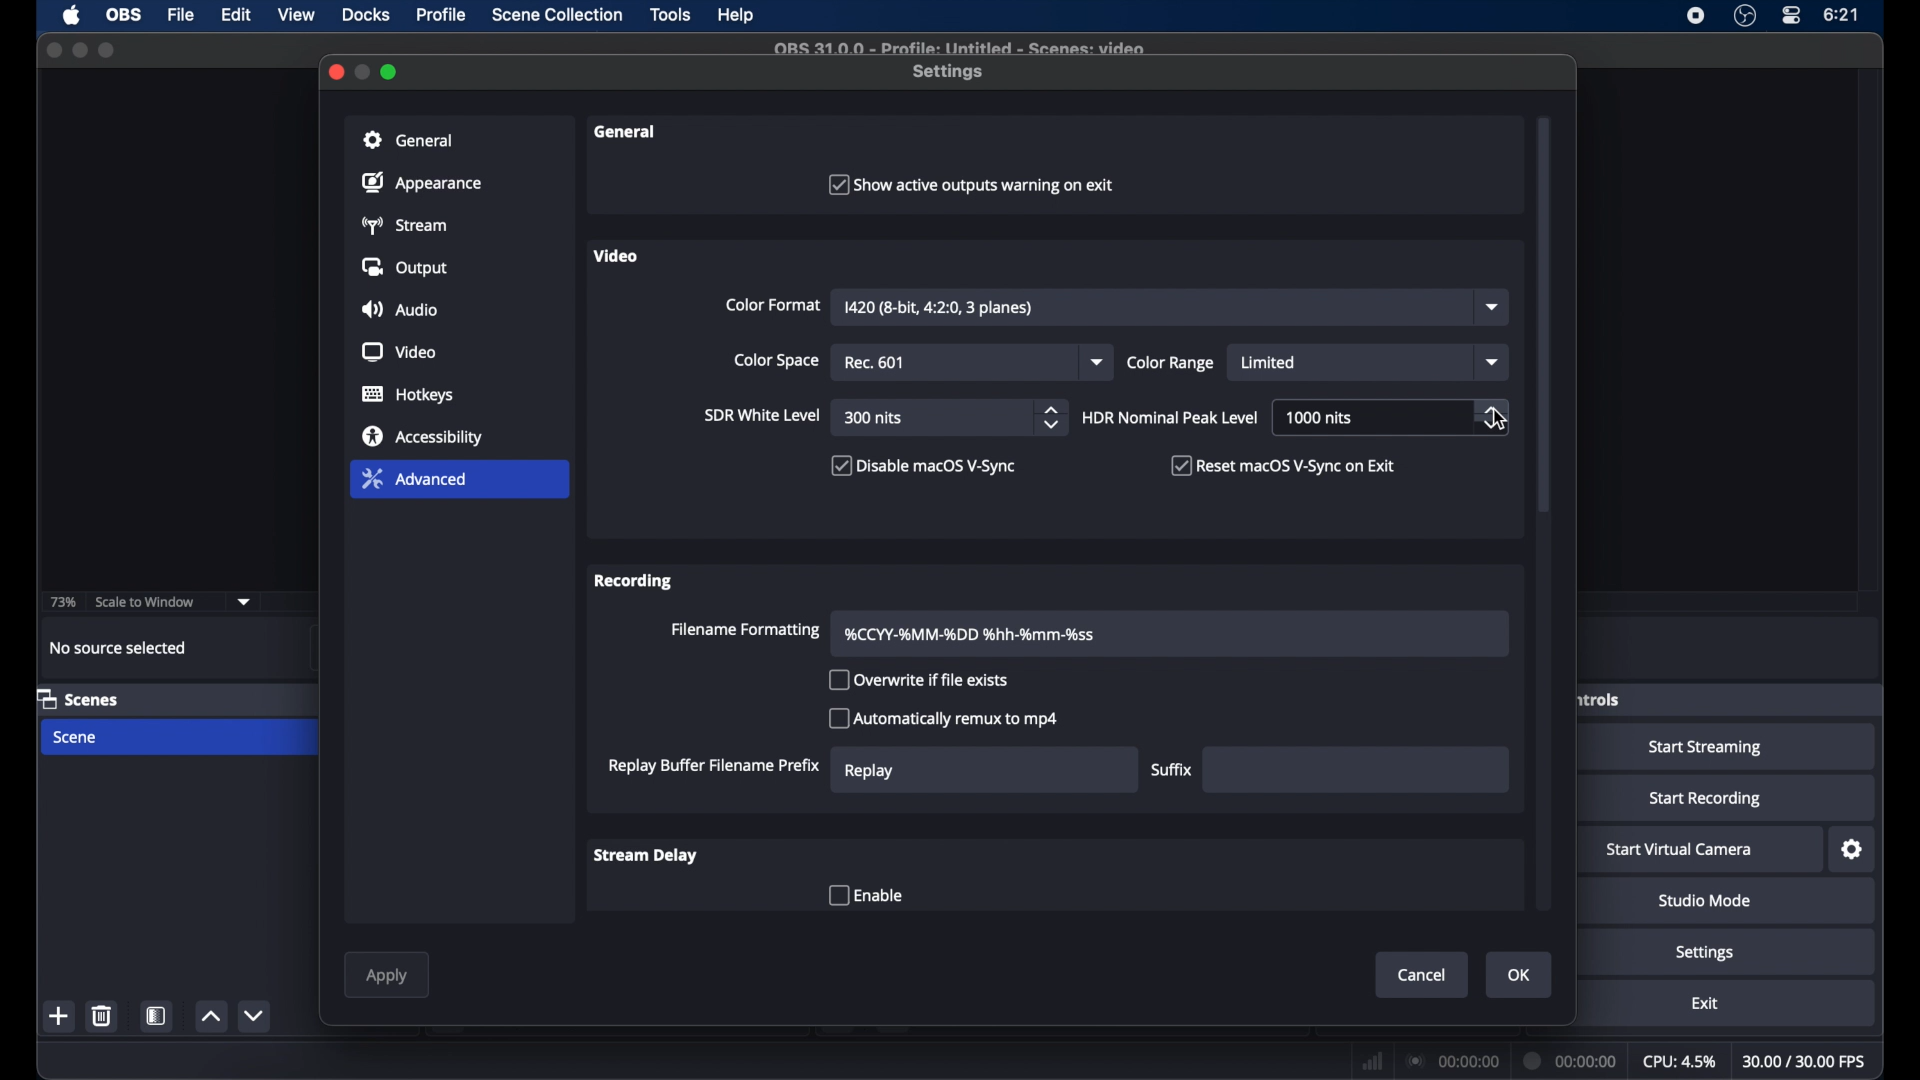 The image size is (1920, 1080). Describe the element at coordinates (71, 16) in the screenshot. I see `apple icon` at that location.